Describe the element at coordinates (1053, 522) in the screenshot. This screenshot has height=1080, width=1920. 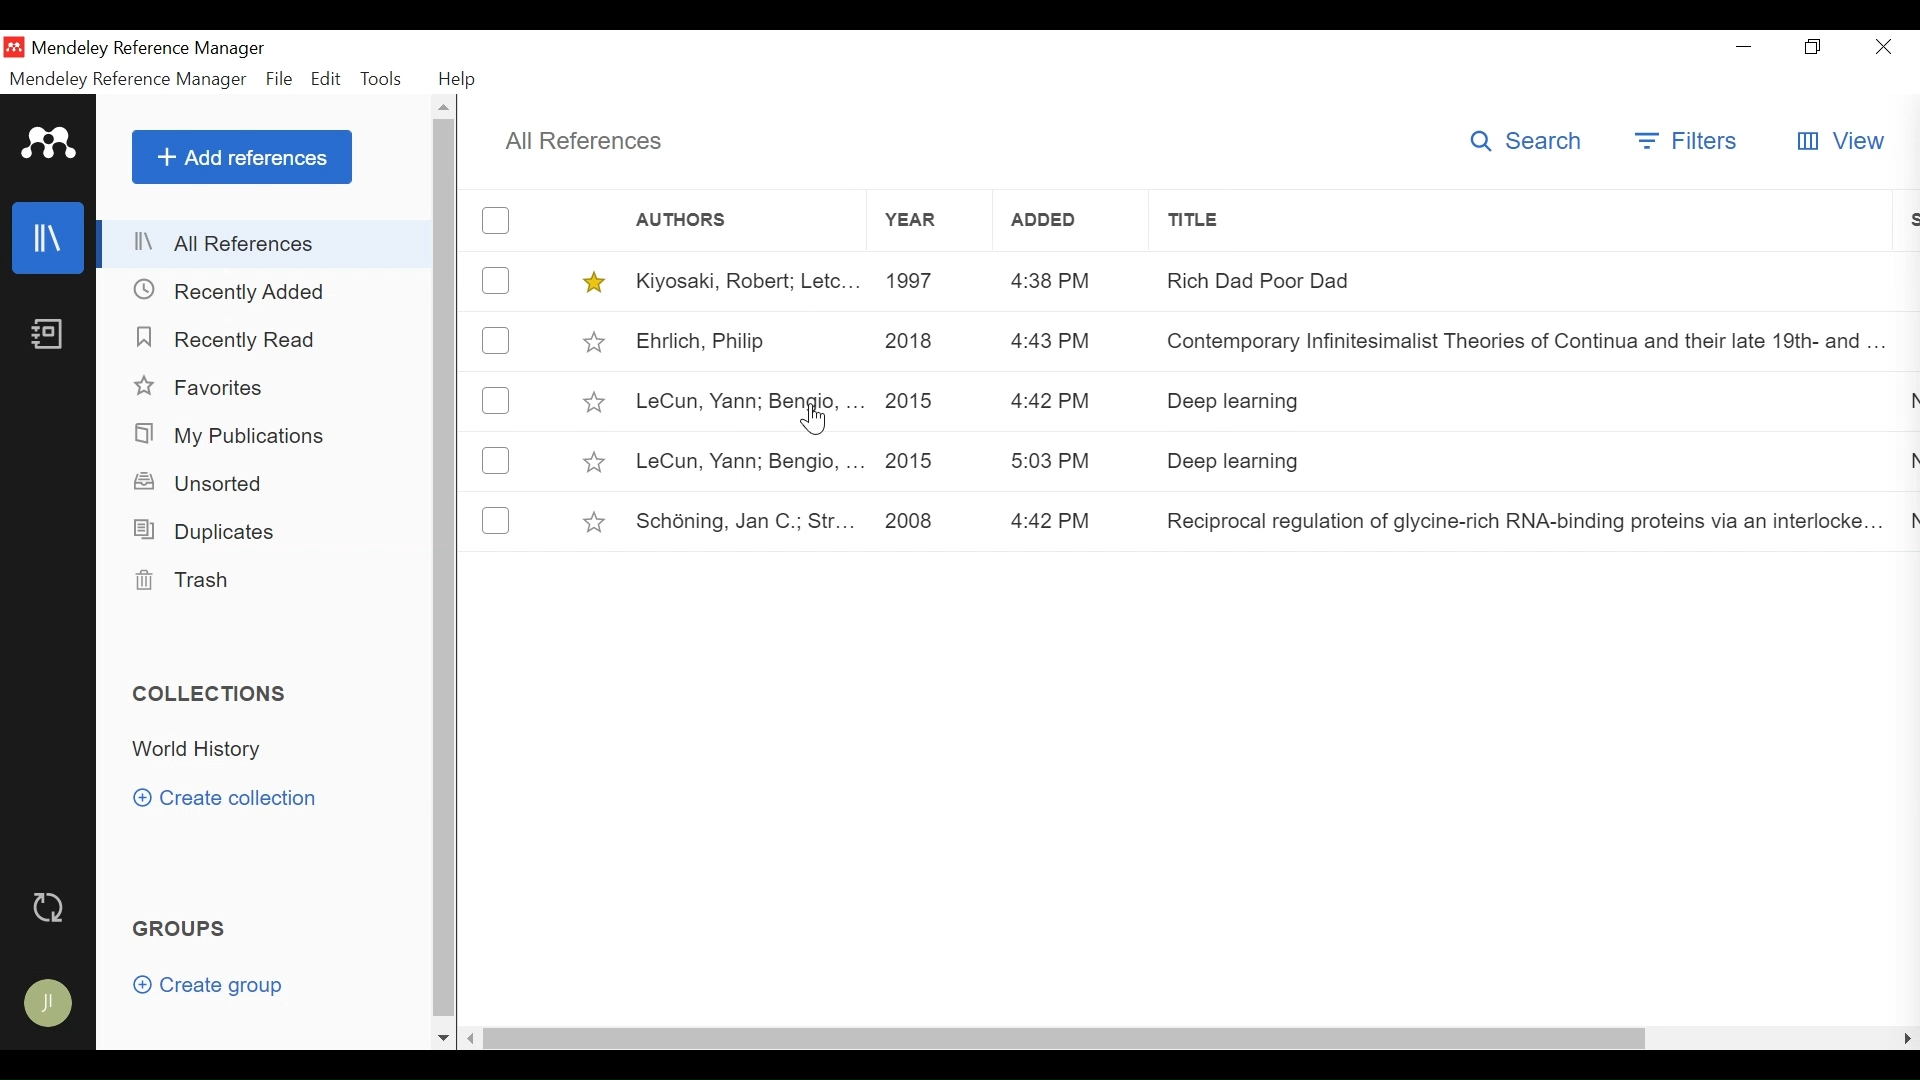
I see `4:42 PM` at that location.